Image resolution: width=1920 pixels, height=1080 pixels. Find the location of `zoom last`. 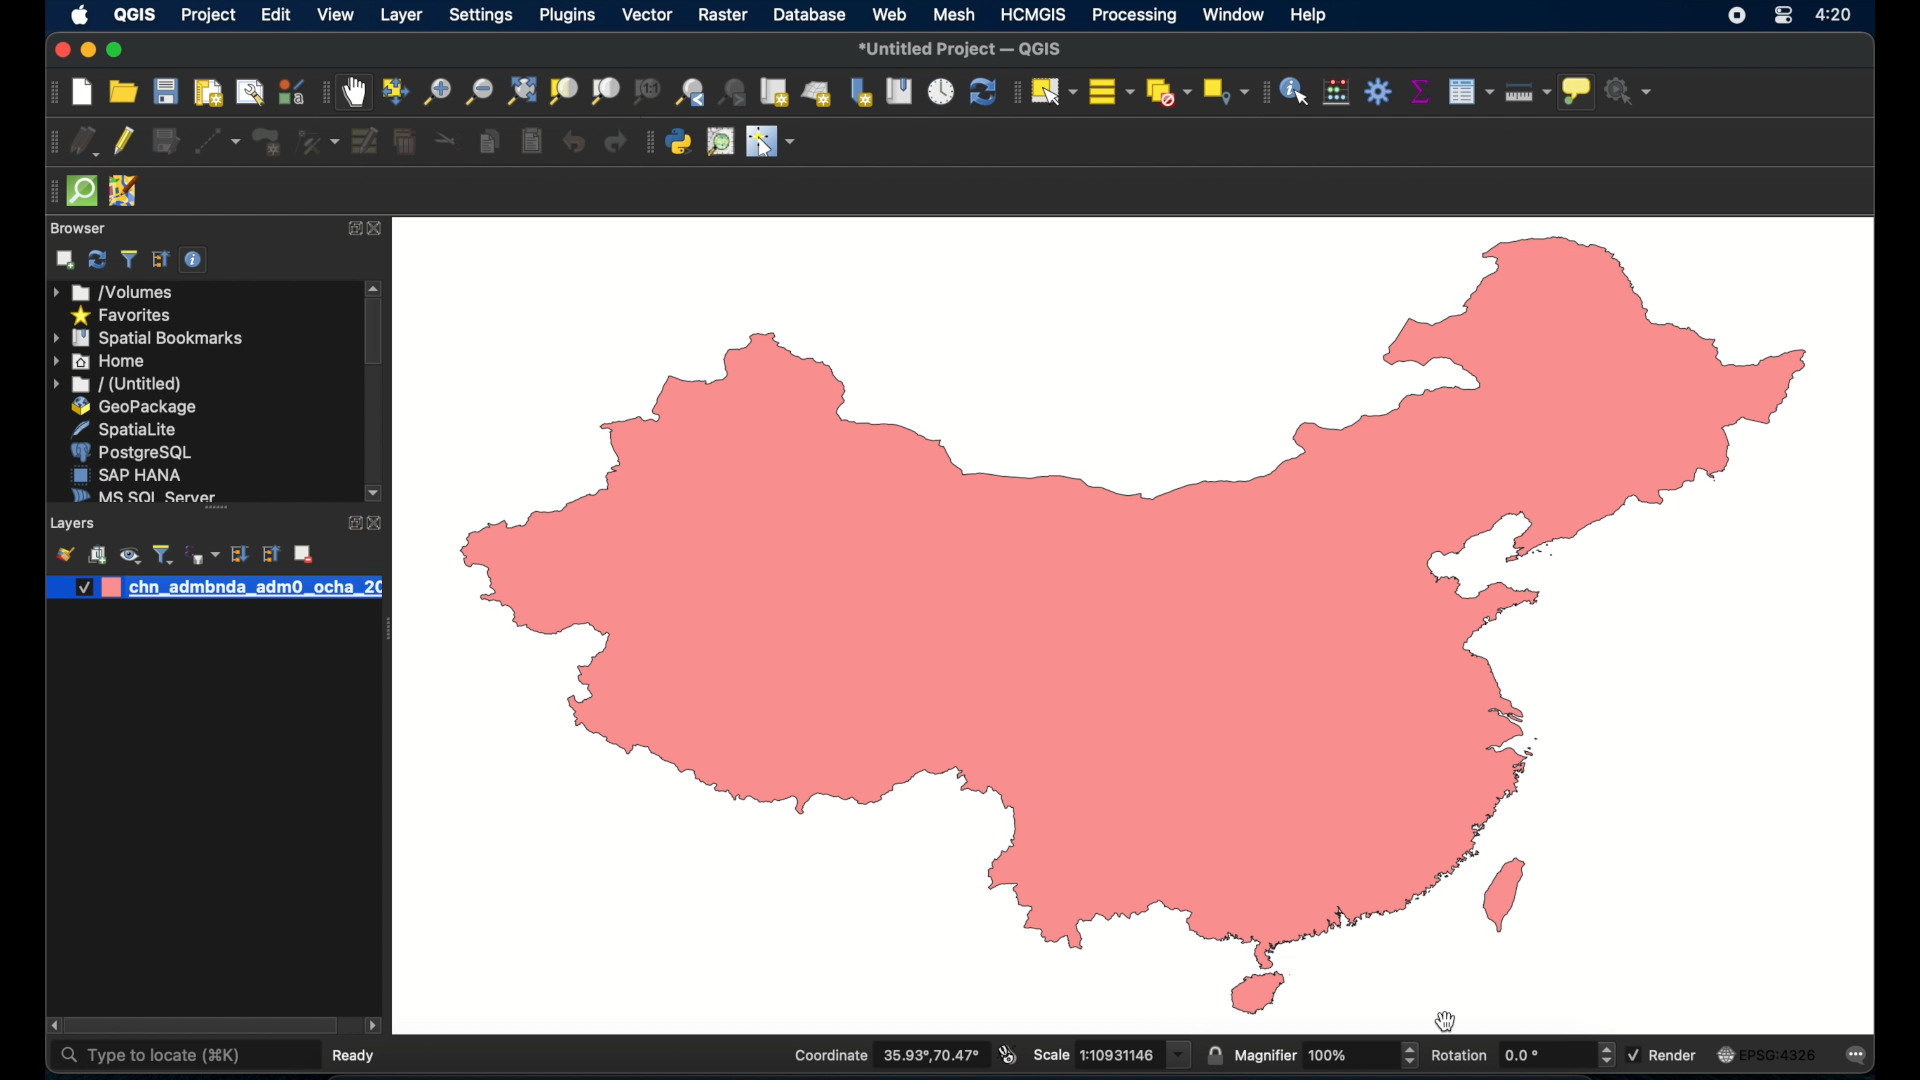

zoom last is located at coordinates (691, 94).